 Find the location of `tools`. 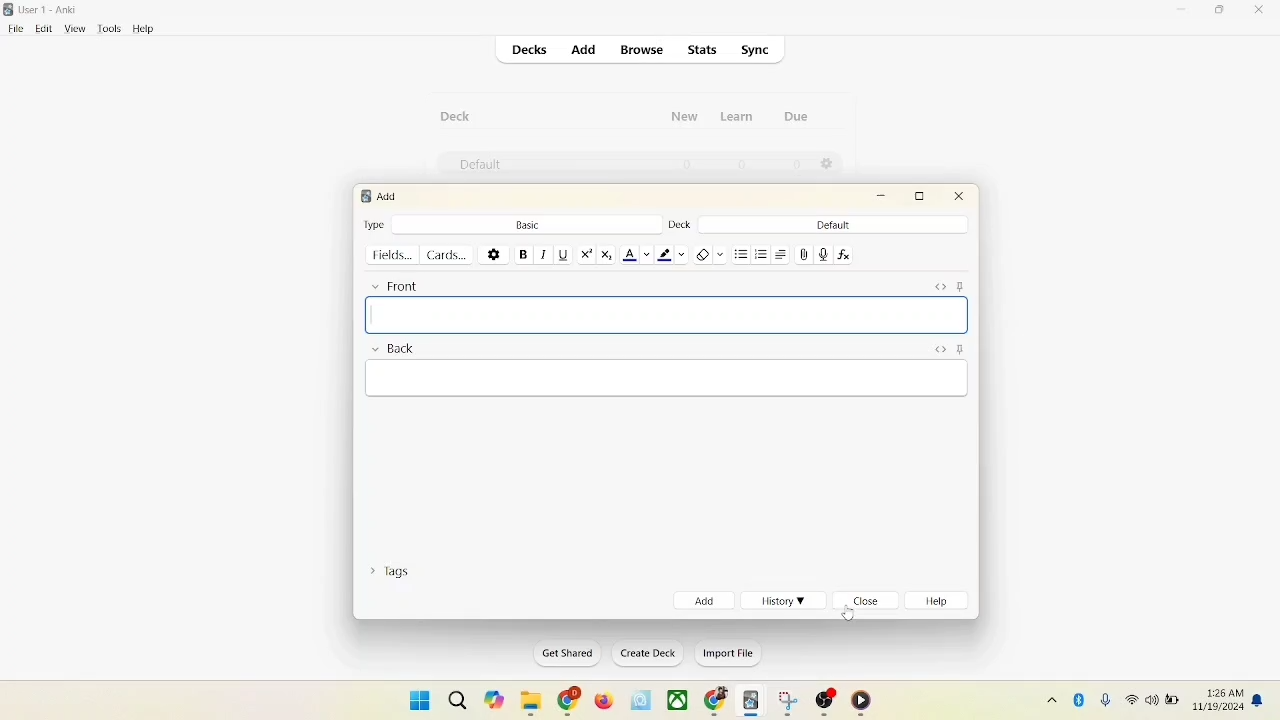

tools is located at coordinates (109, 29).